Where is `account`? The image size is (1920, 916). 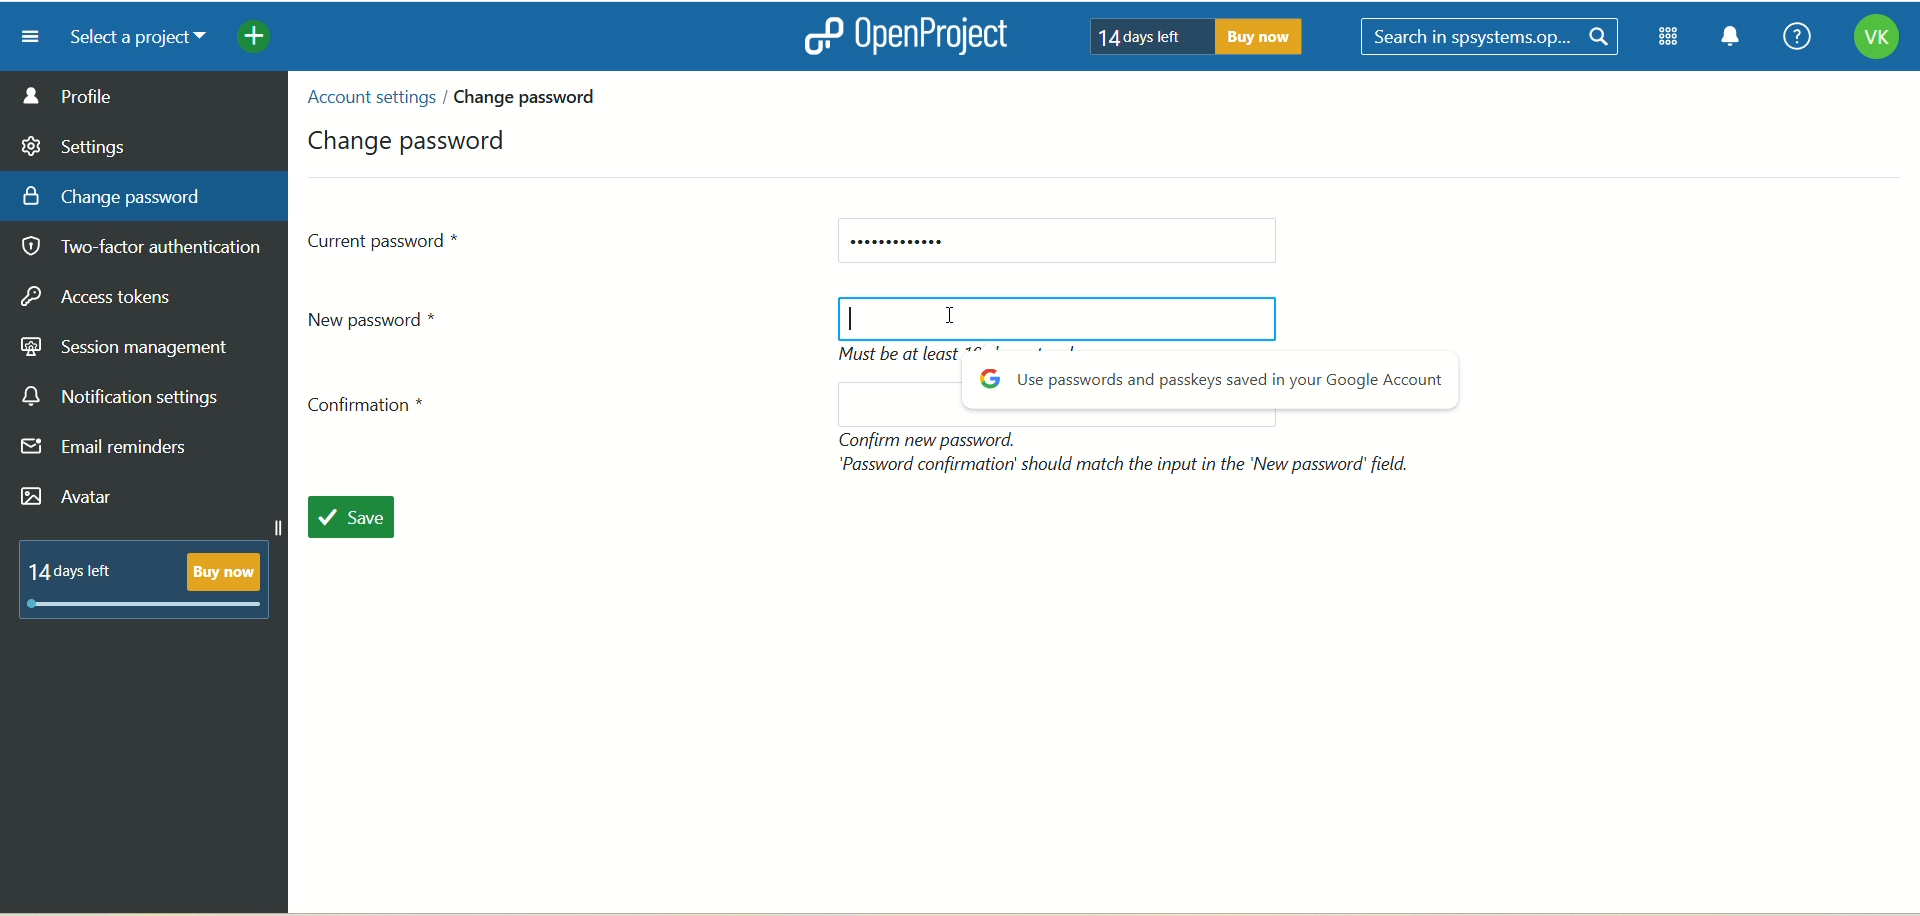
account is located at coordinates (1875, 40).